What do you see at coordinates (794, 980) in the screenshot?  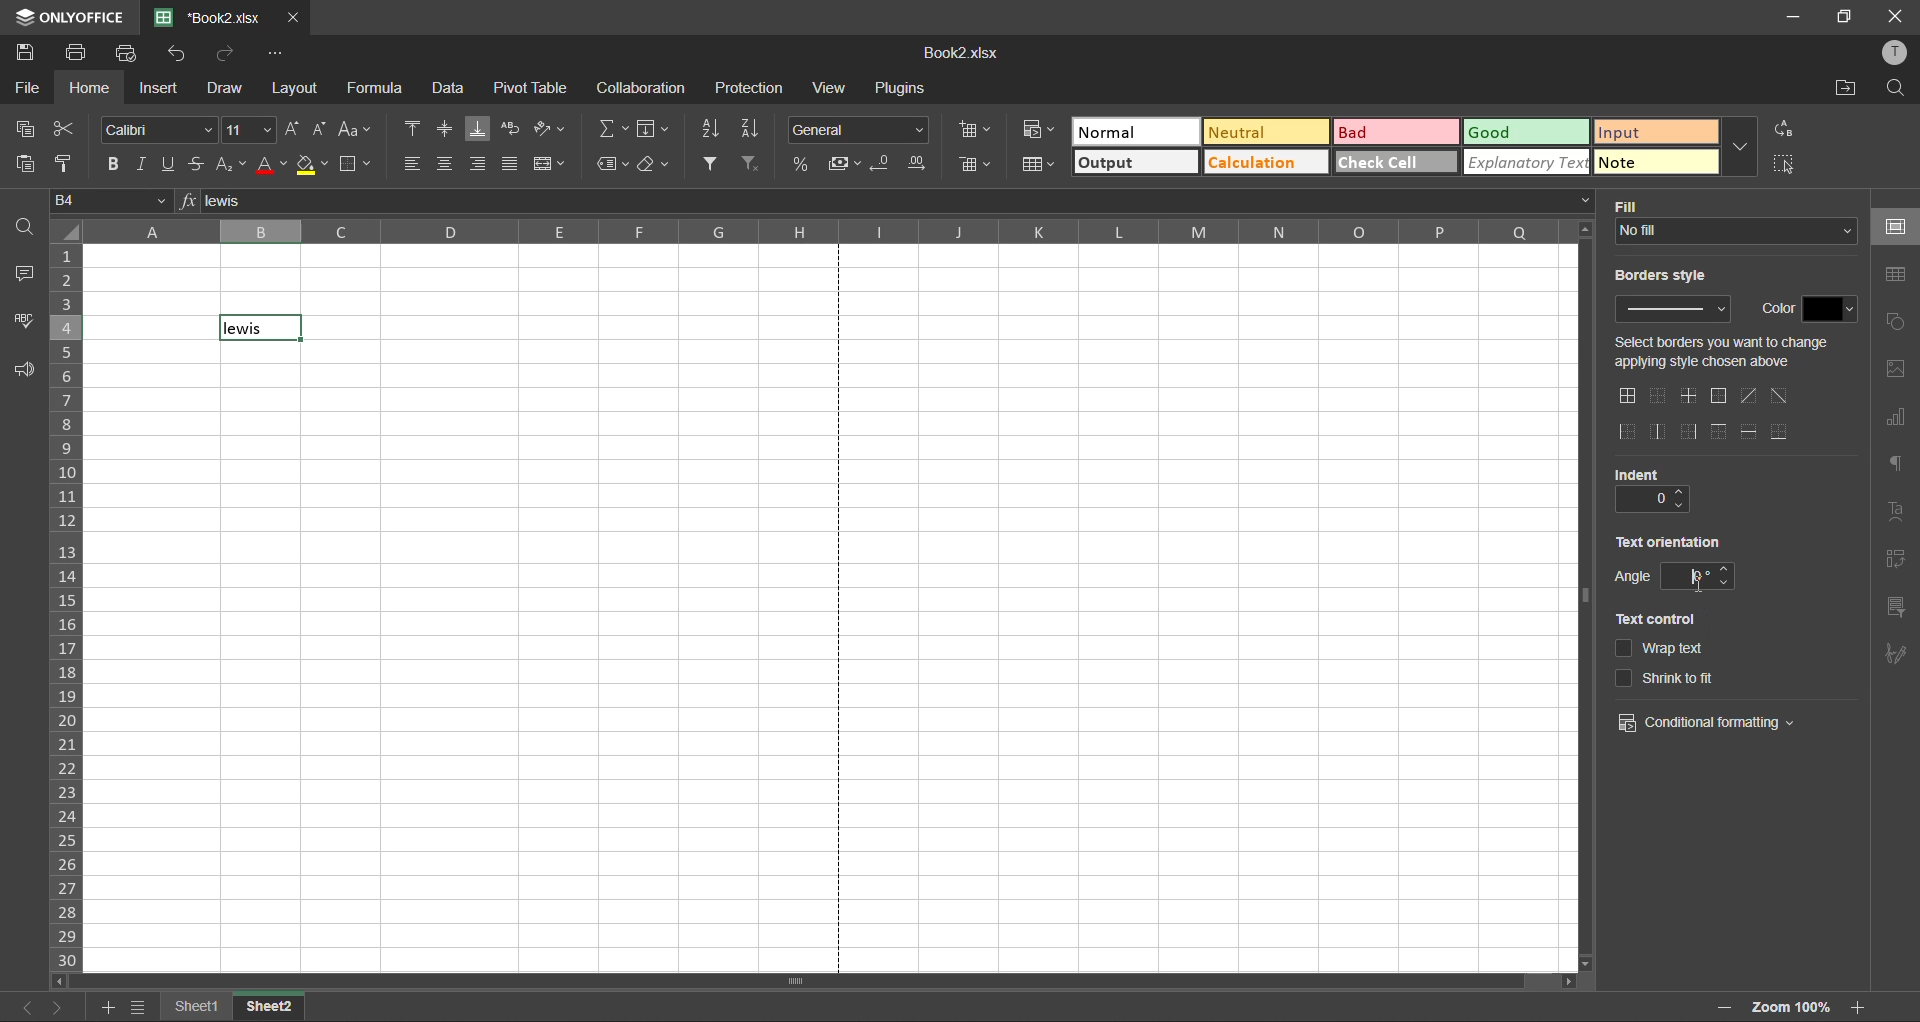 I see `horizontal scrollbar` at bounding box center [794, 980].